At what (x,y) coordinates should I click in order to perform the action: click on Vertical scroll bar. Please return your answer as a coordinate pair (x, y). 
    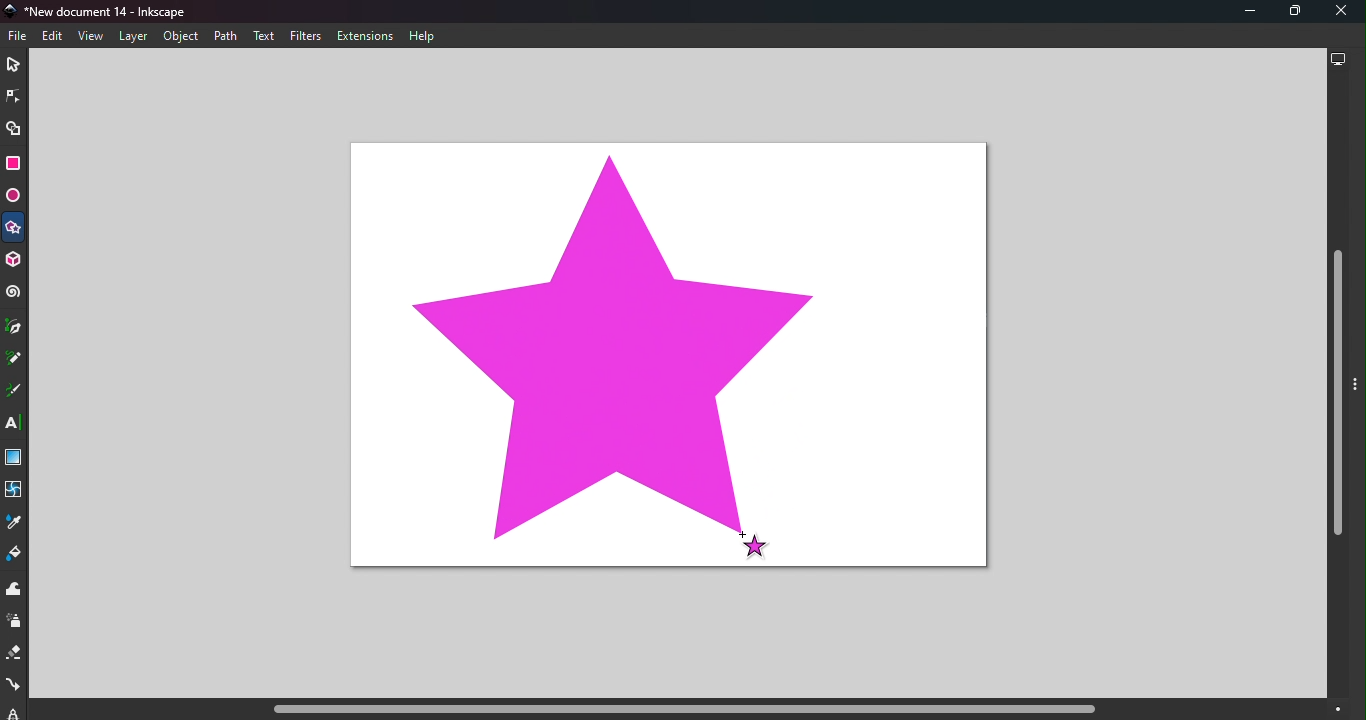
    Looking at the image, I should click on (1338, 388).